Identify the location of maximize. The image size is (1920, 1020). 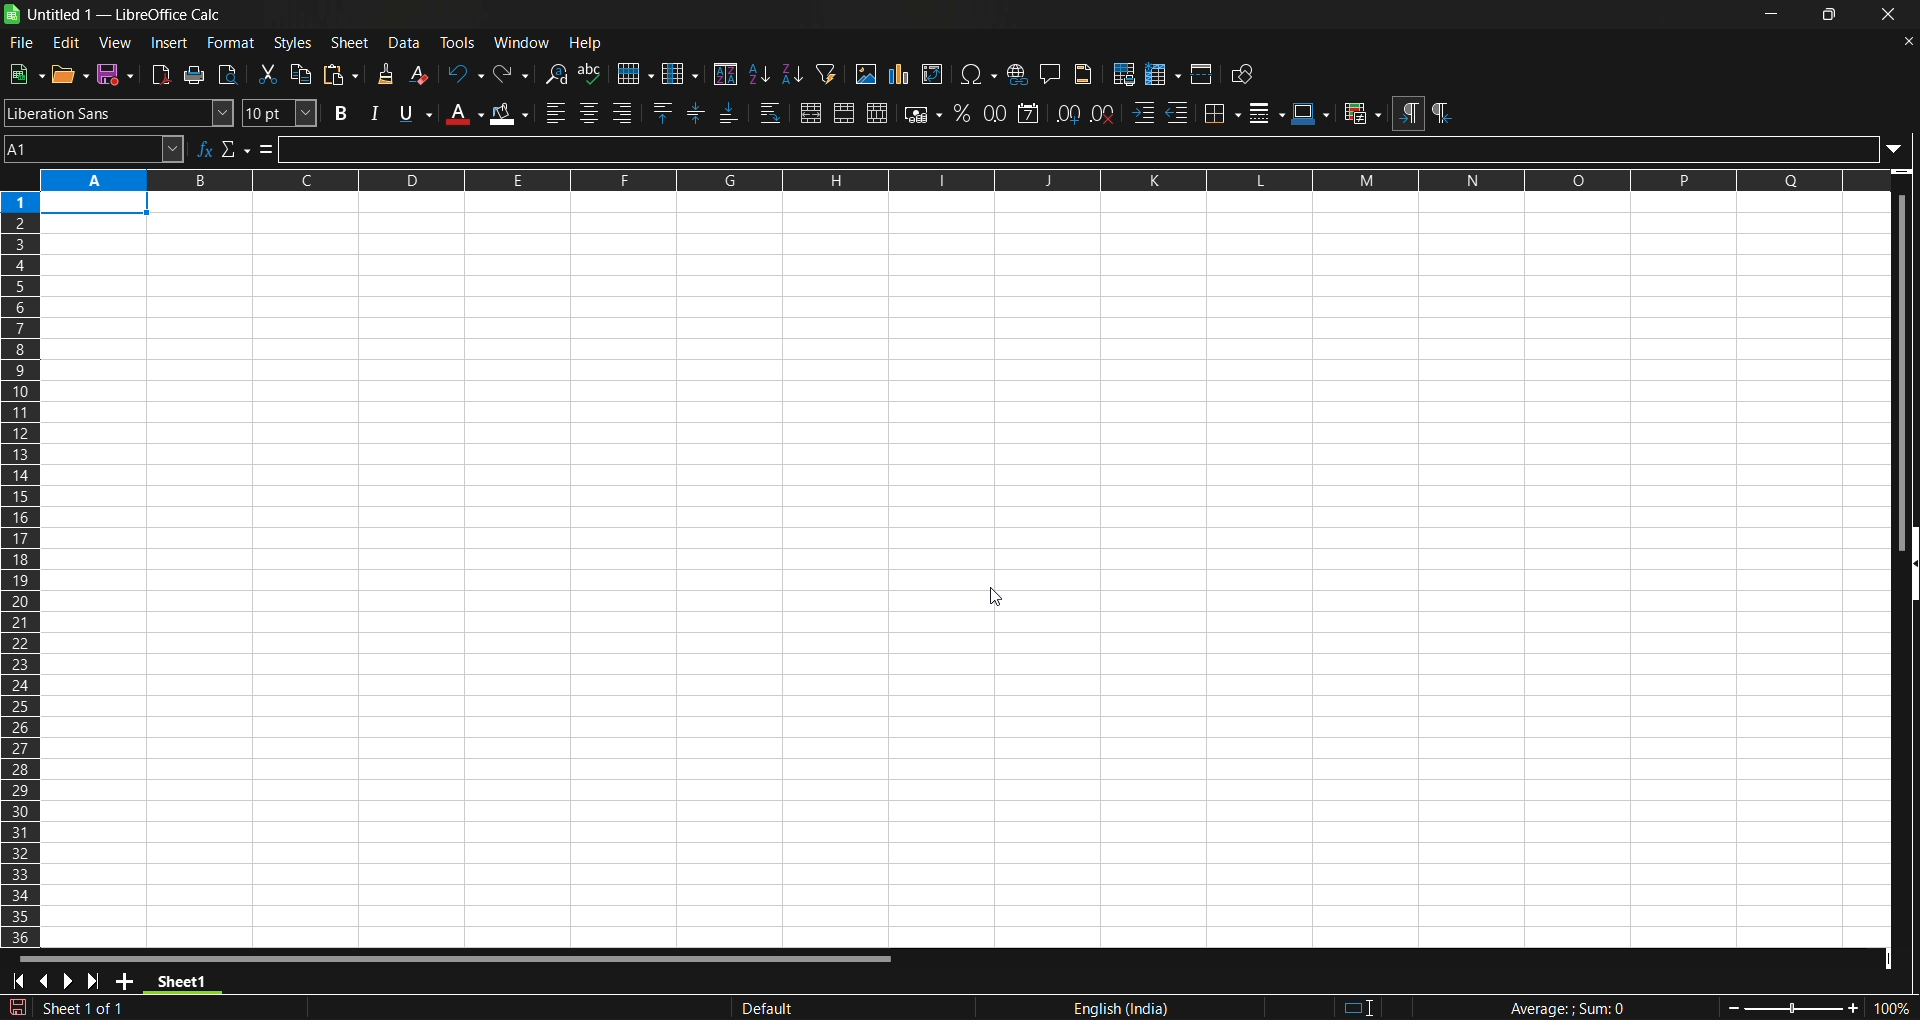
(1834, 16).